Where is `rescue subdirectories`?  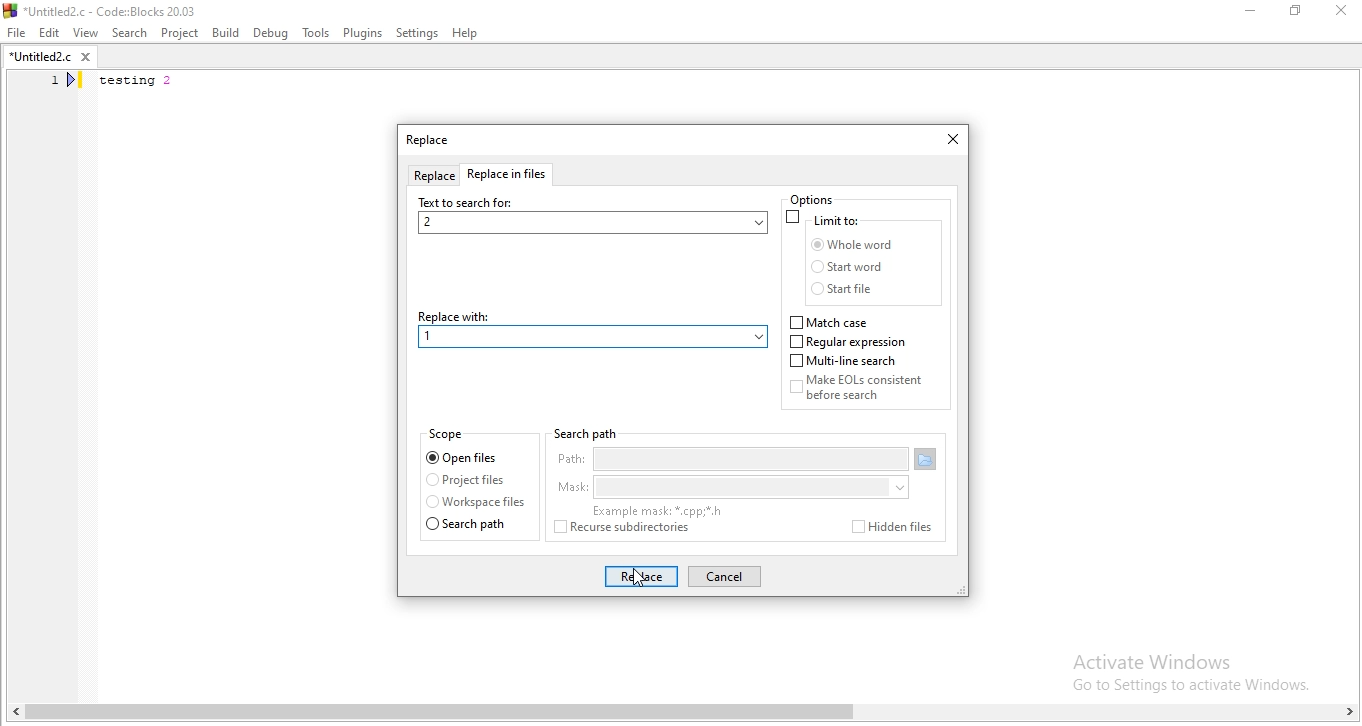
rescue subdirectories is located at coordinates (631, 530).